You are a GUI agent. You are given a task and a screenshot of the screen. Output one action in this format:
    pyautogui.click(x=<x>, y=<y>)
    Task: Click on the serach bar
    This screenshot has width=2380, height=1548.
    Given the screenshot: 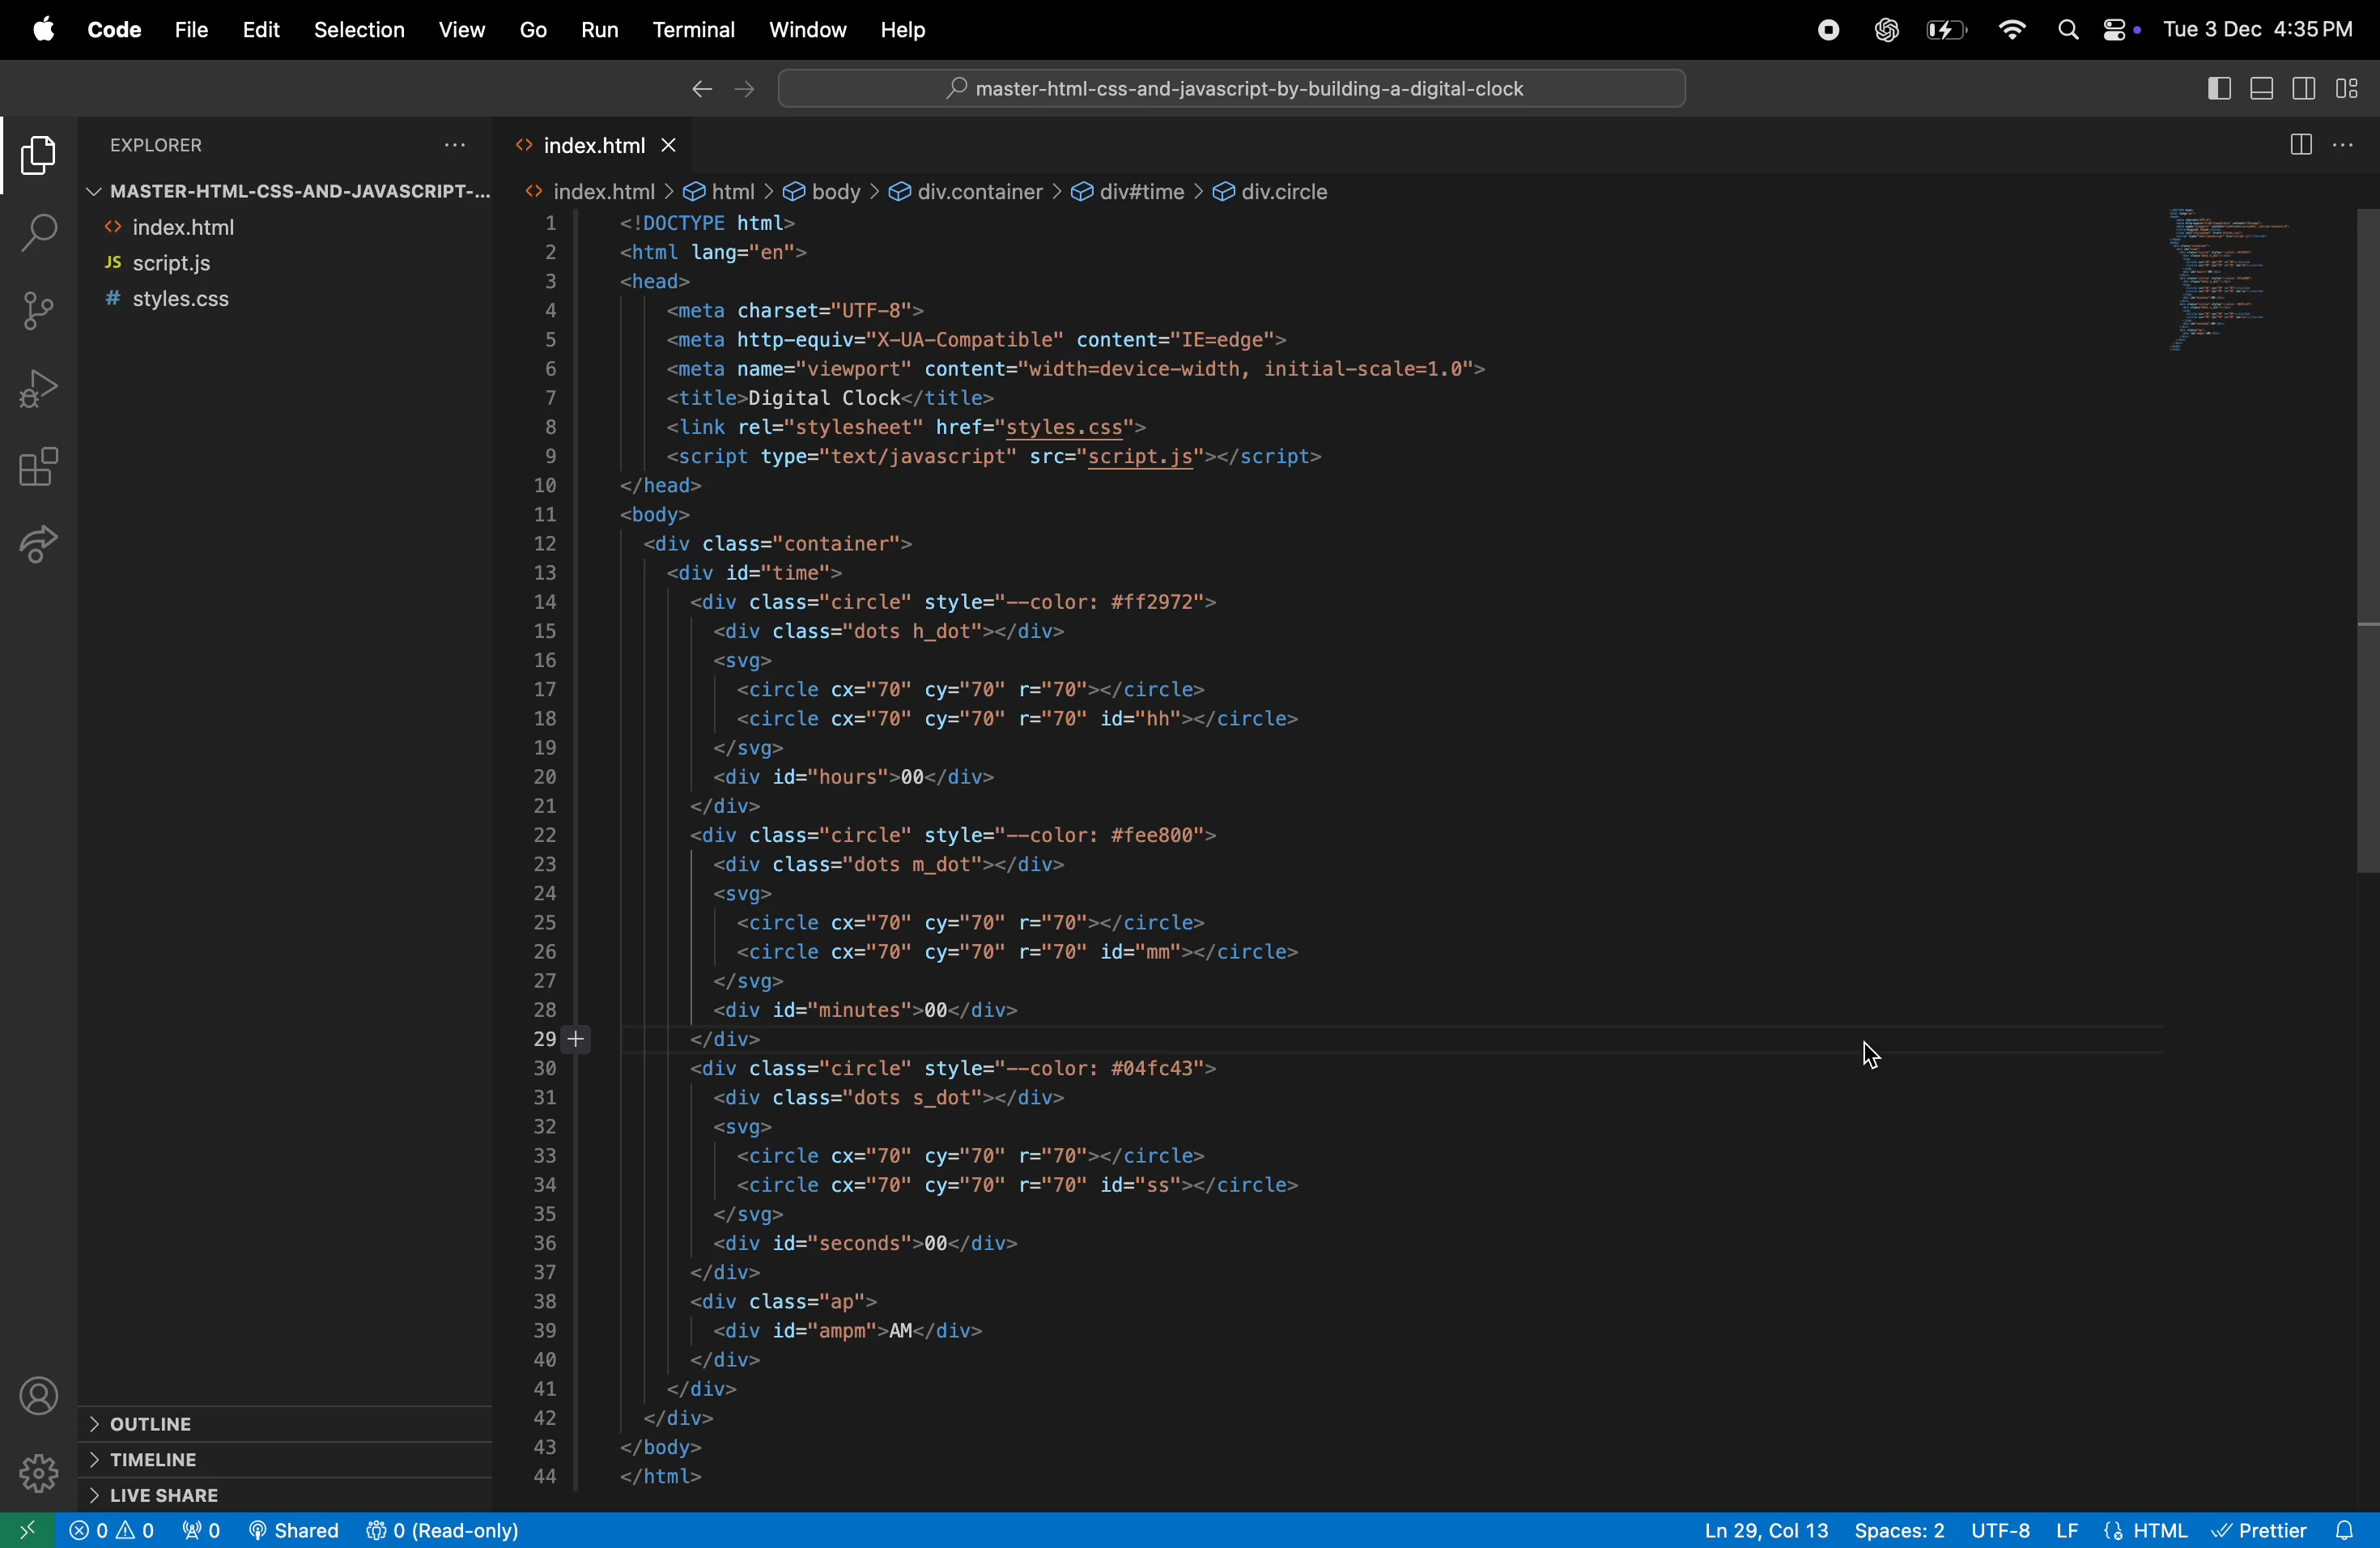 What is the action you would take?
    pyautogui.click(x=1235, y=91)
    